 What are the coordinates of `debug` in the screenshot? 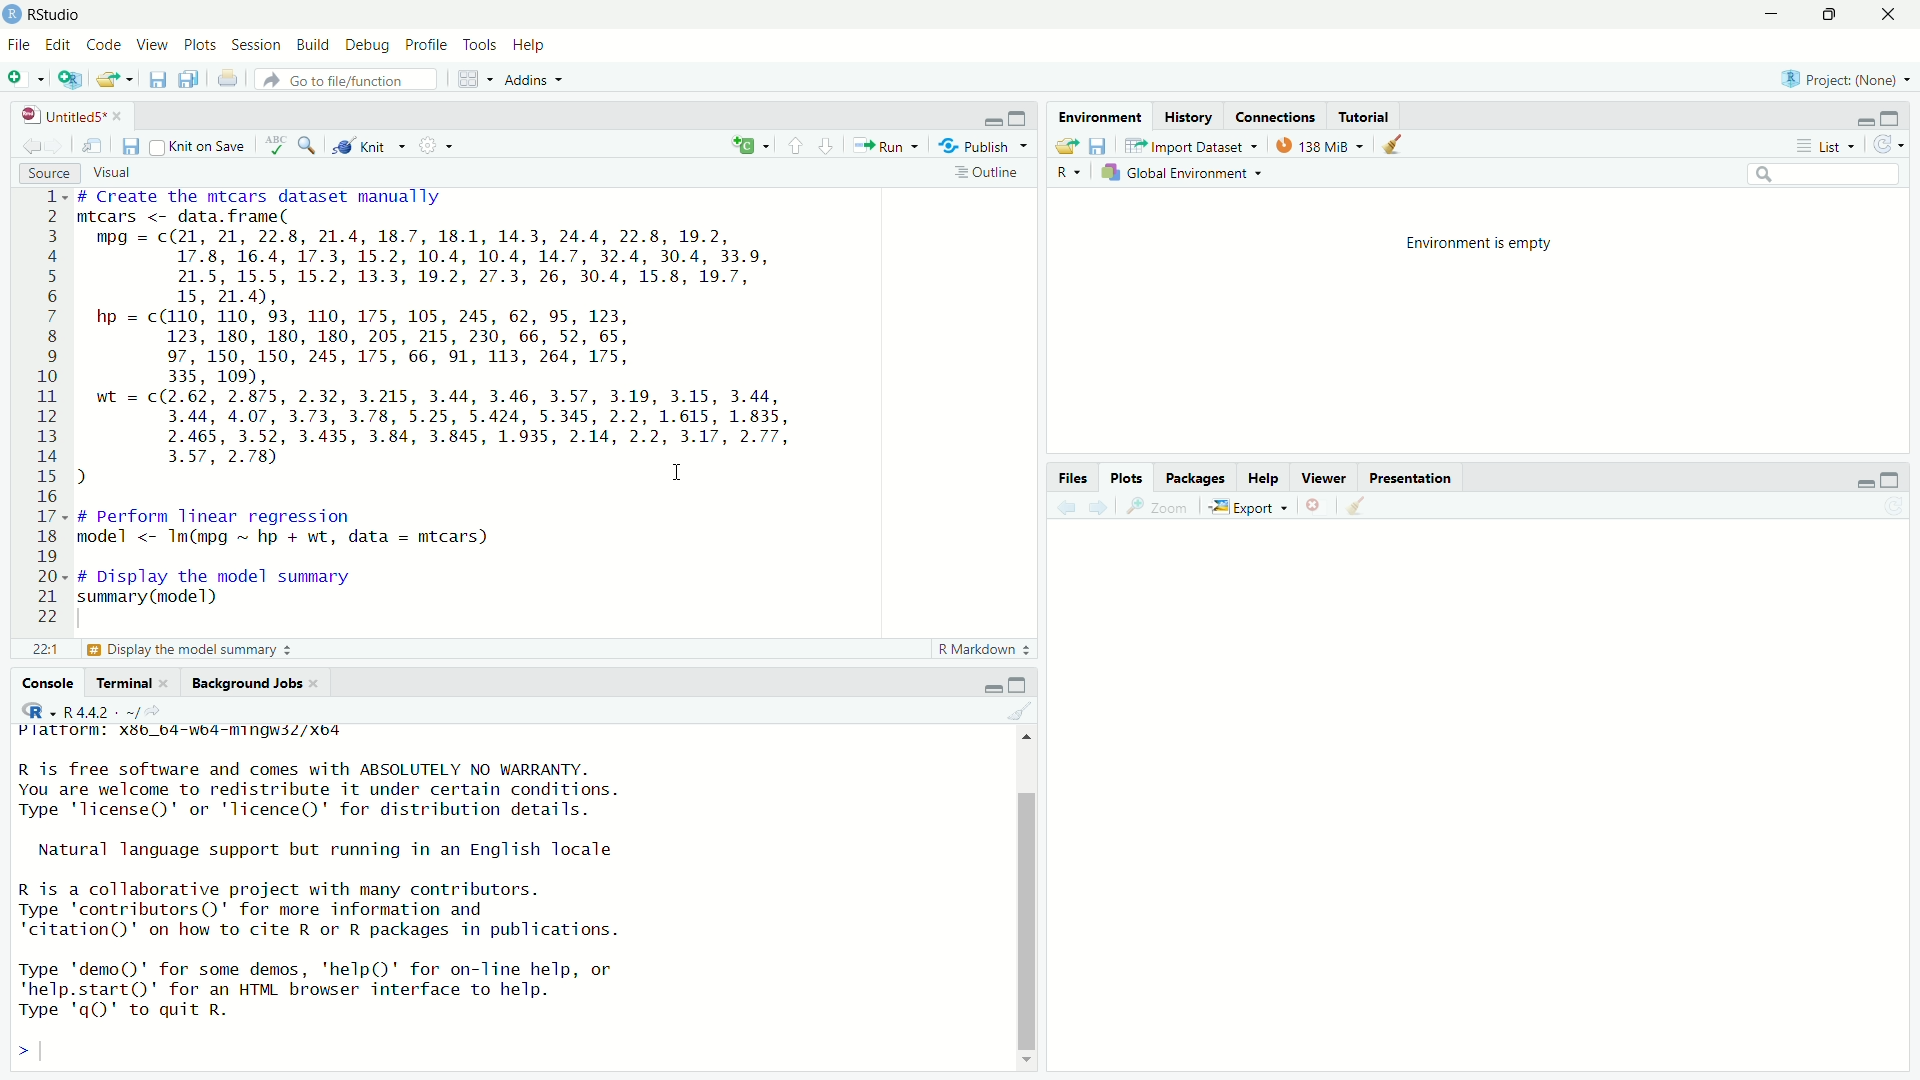 It's located at (369, 45).